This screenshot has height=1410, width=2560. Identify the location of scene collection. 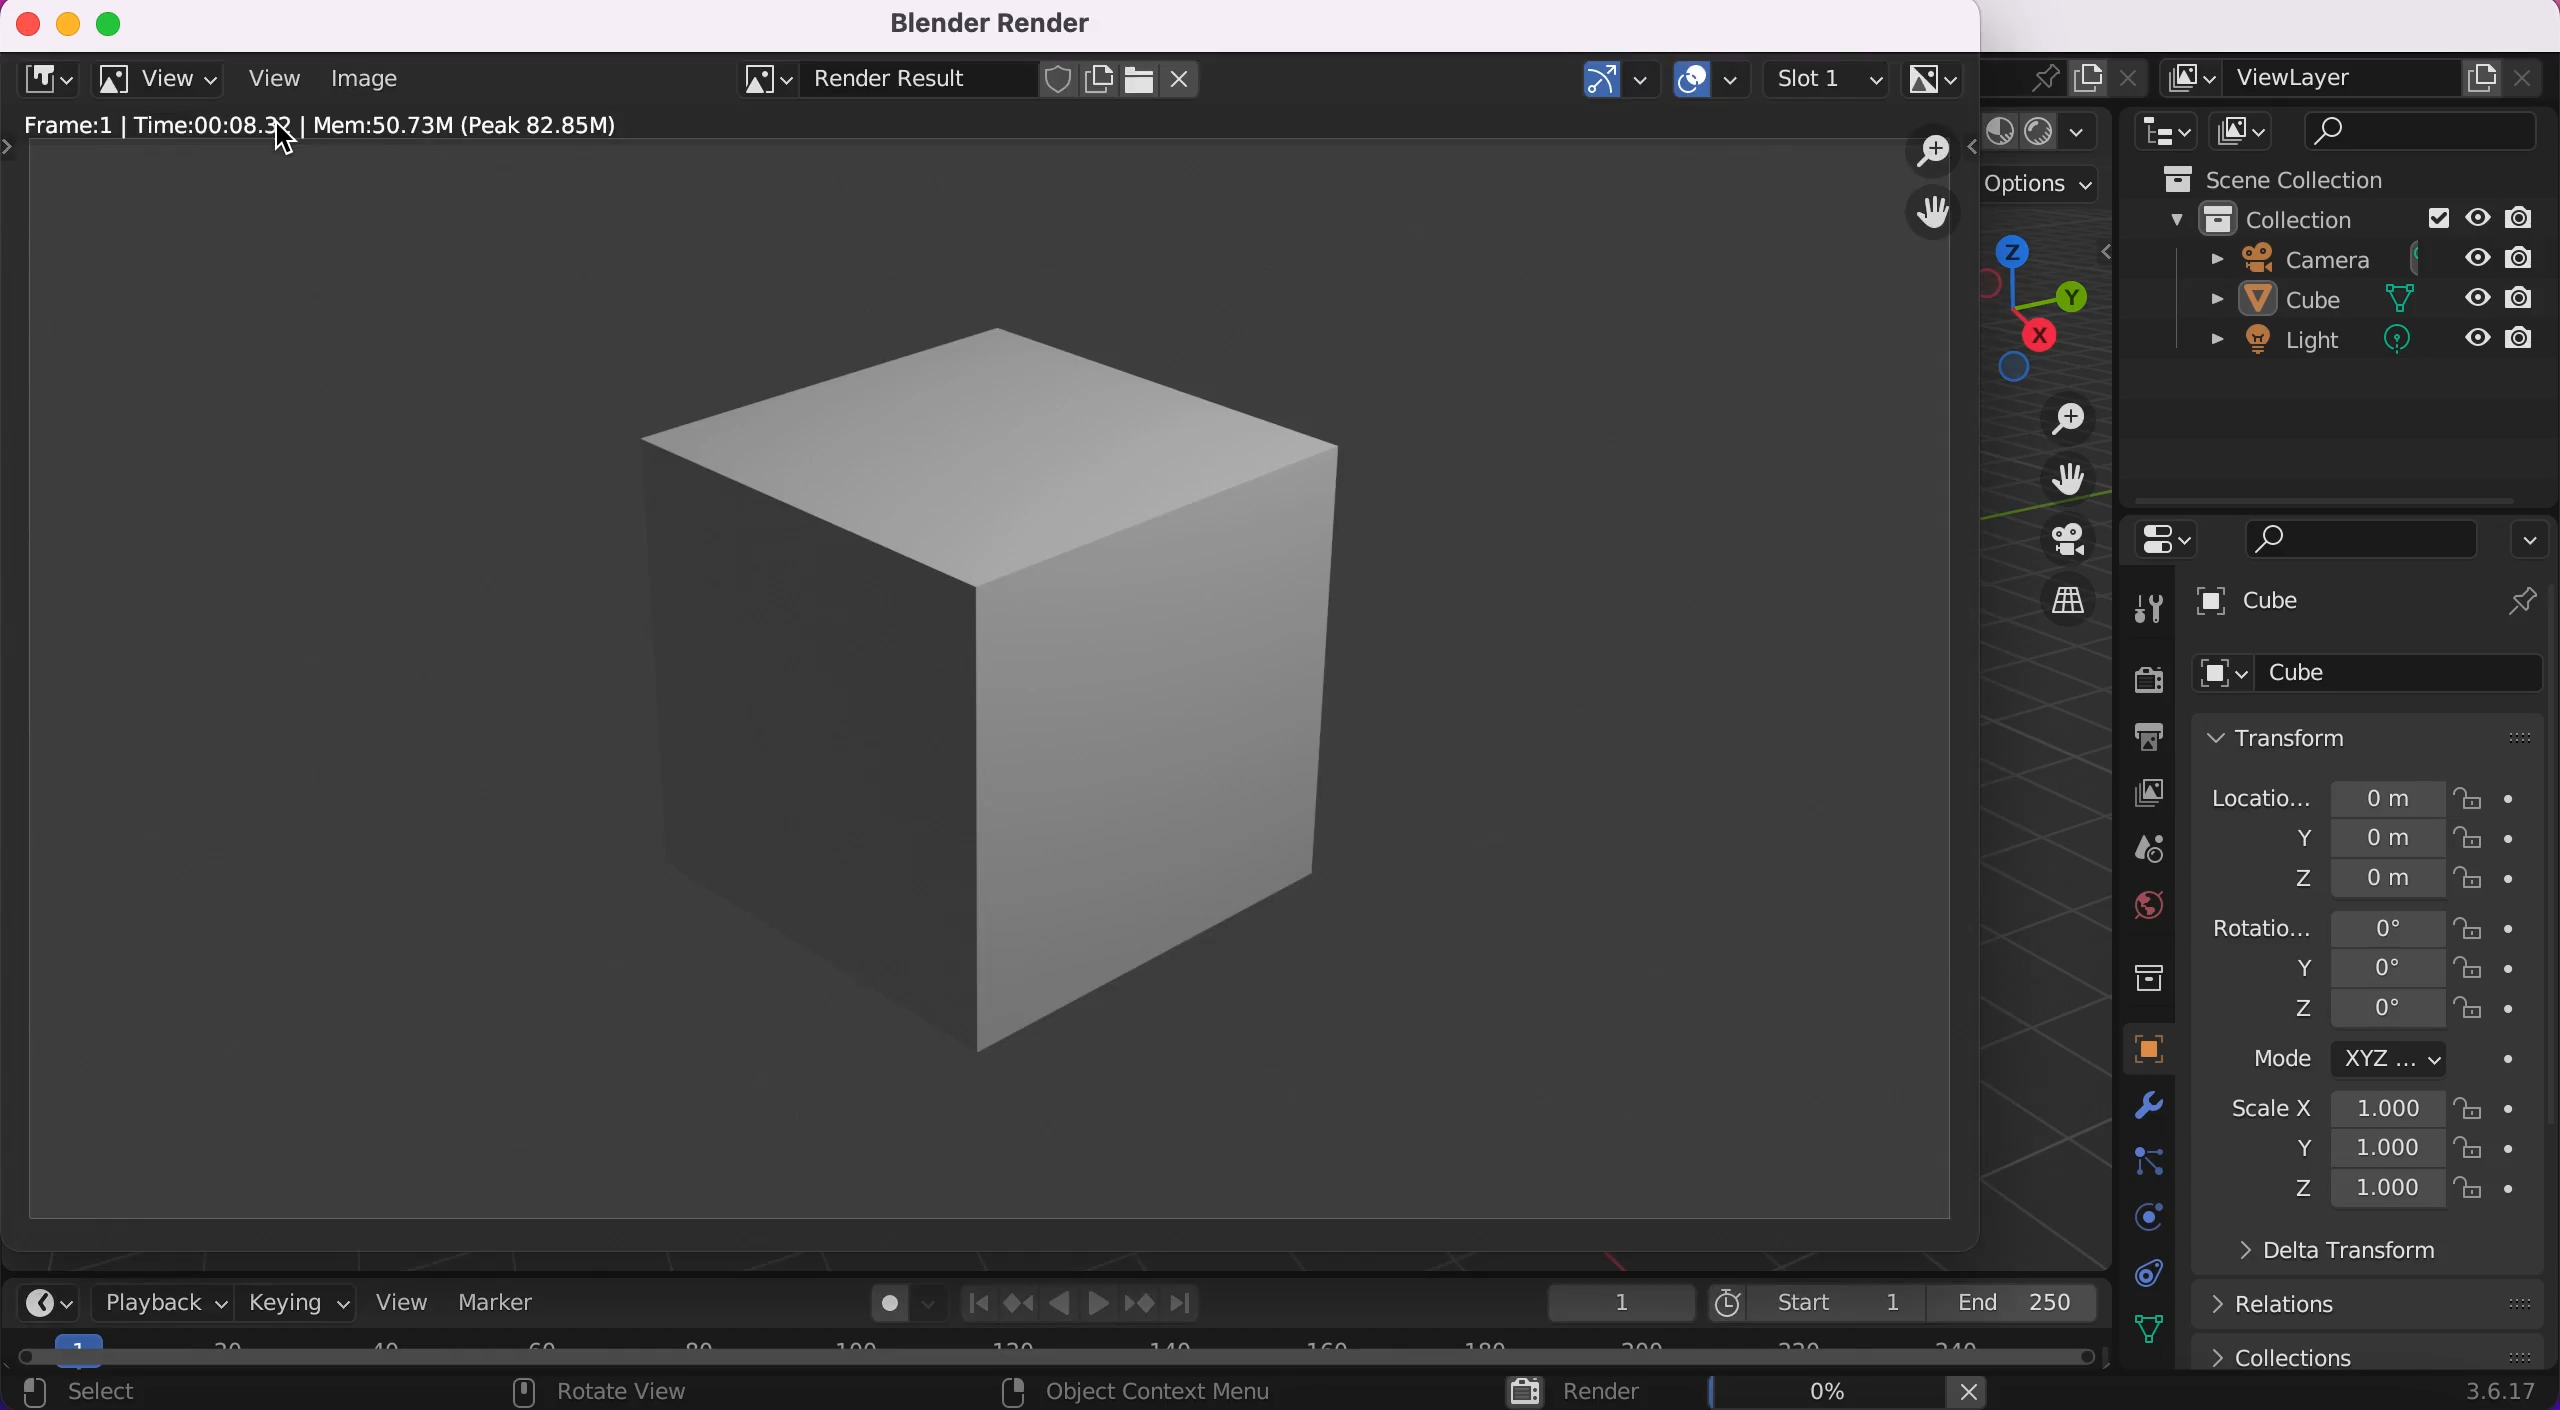
(2320, 180).